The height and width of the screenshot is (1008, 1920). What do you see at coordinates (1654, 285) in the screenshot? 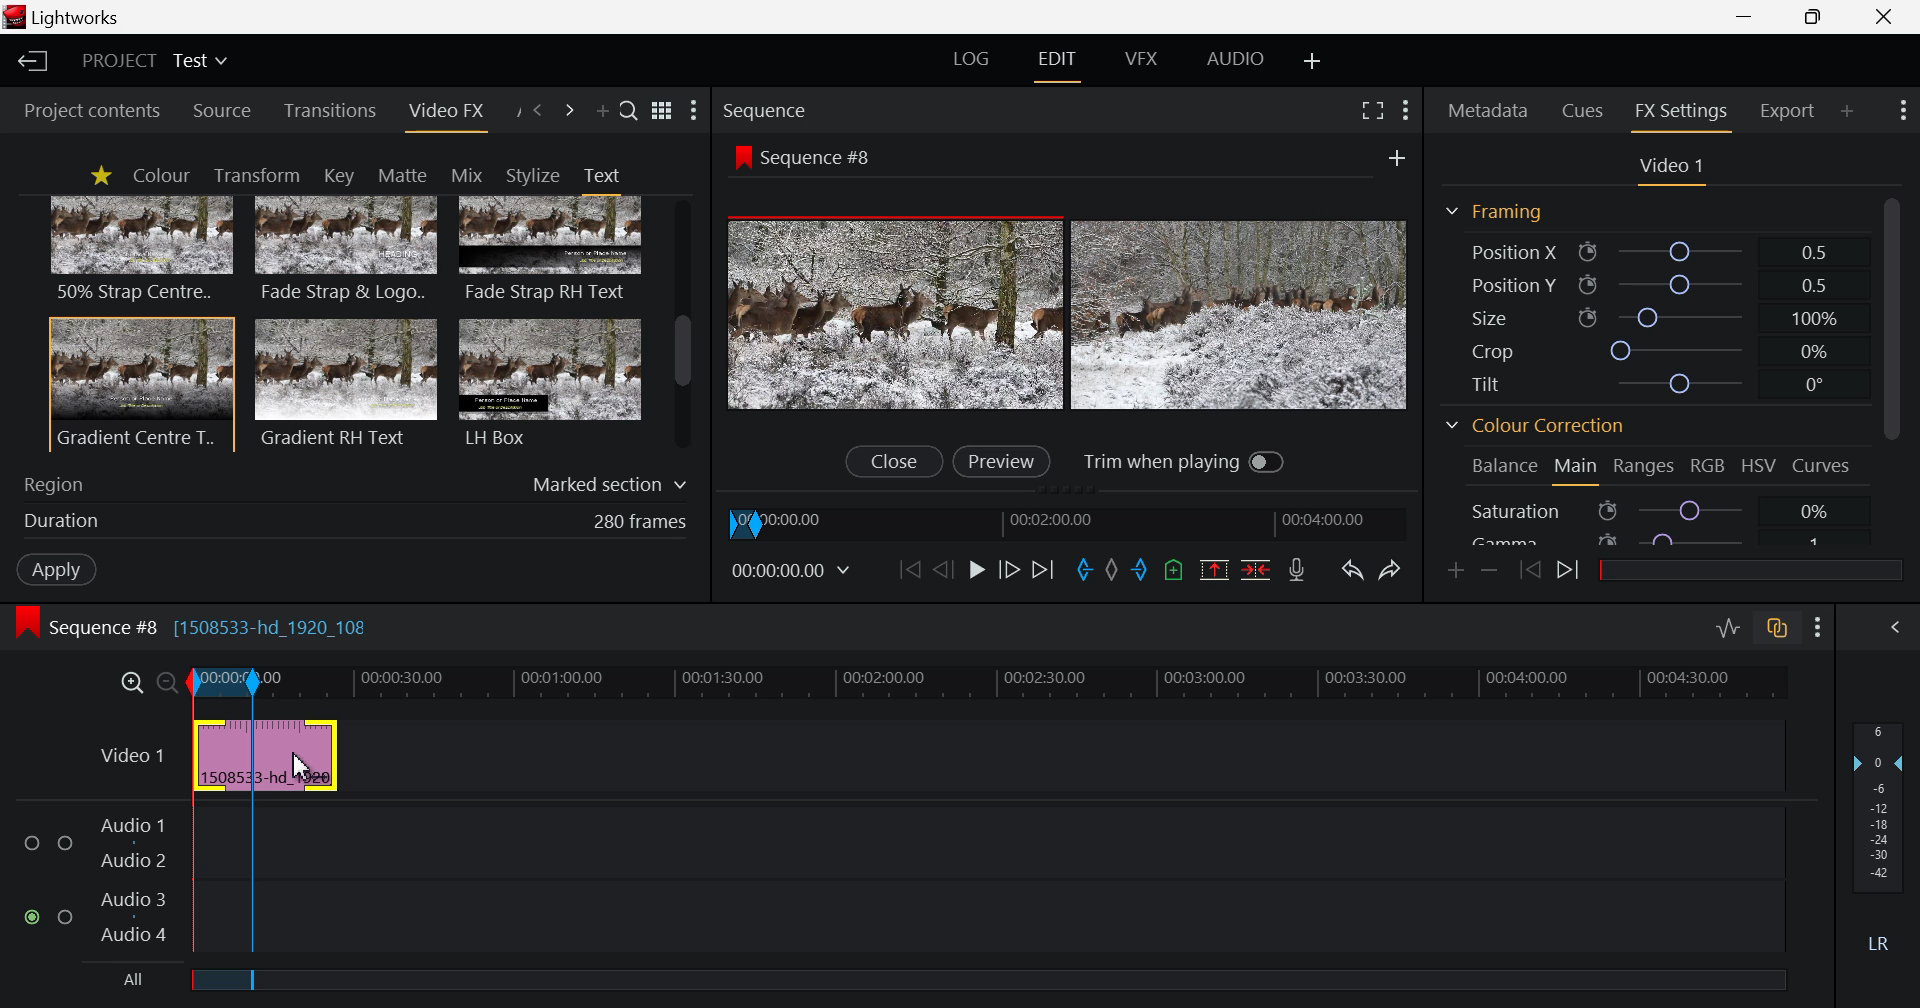
I see `Position Y` at bounding box center [1654, 285].